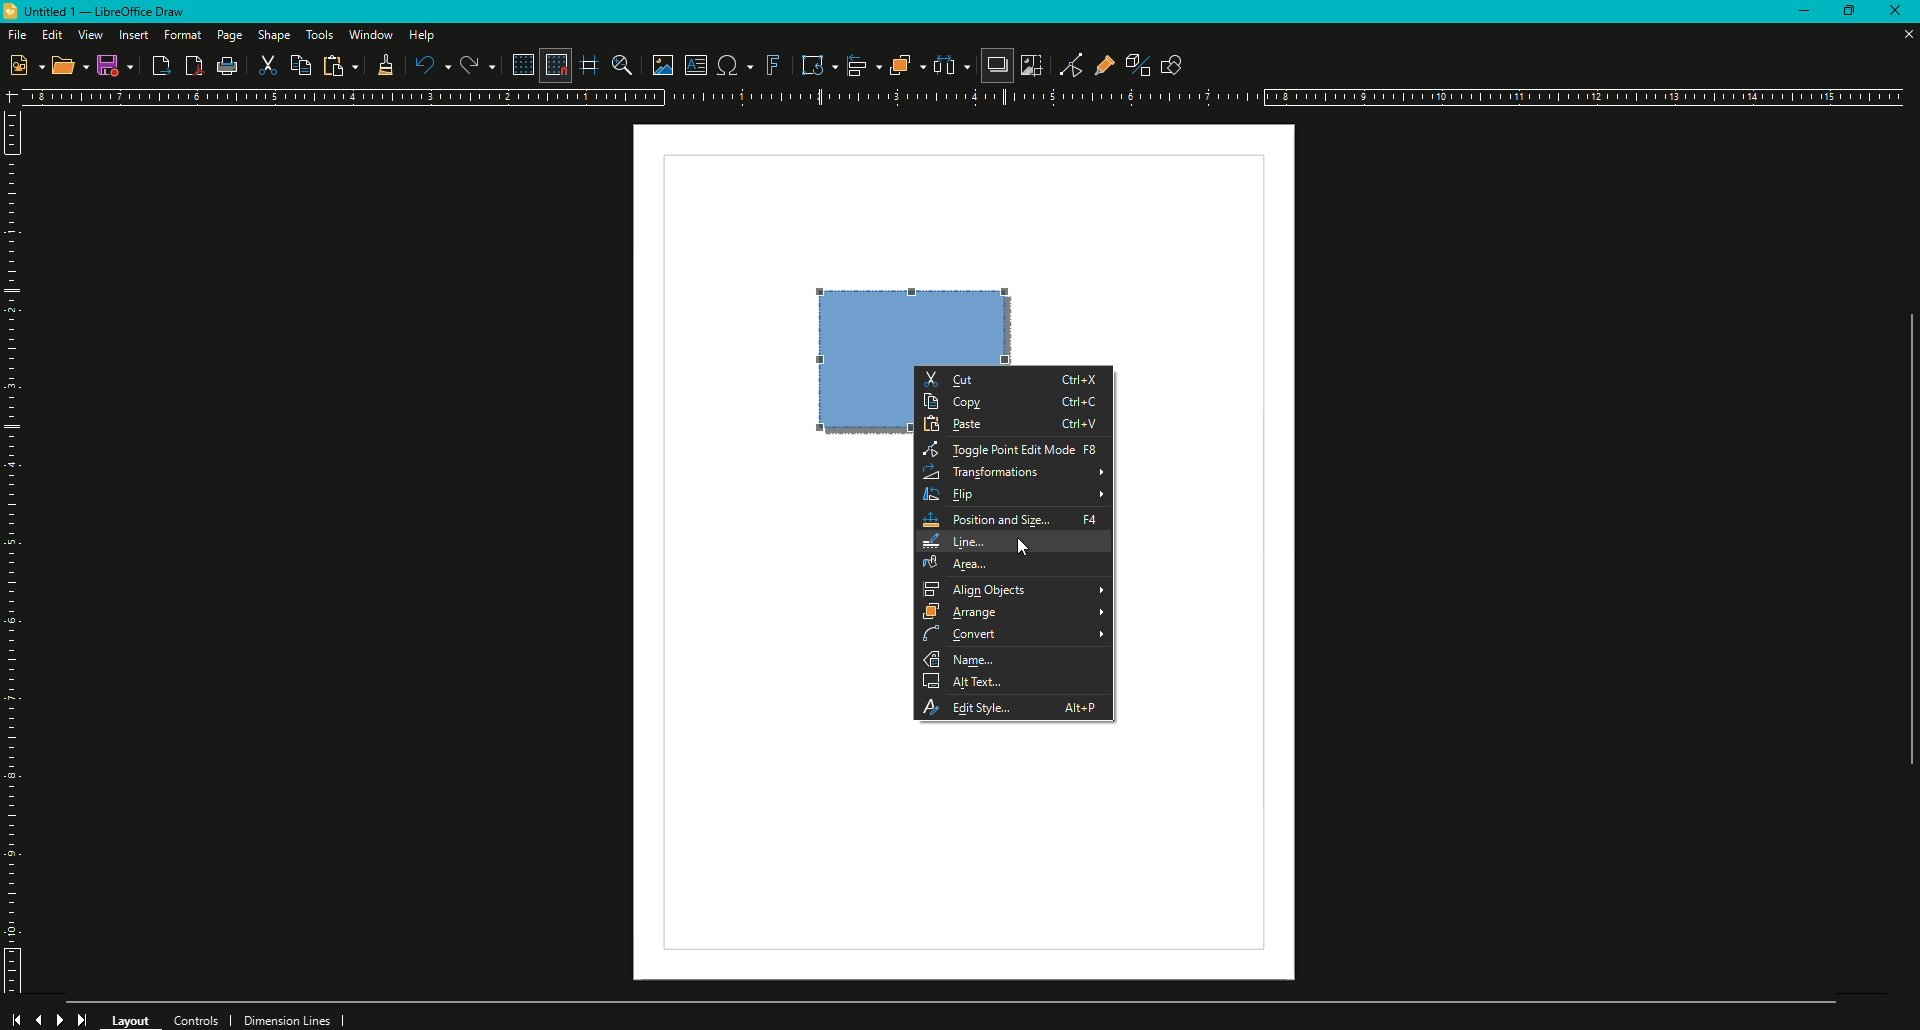  Describe the element at coordinates (1098, 63) in the screenshot. I see `Show Gluepoint Functions` at that location.